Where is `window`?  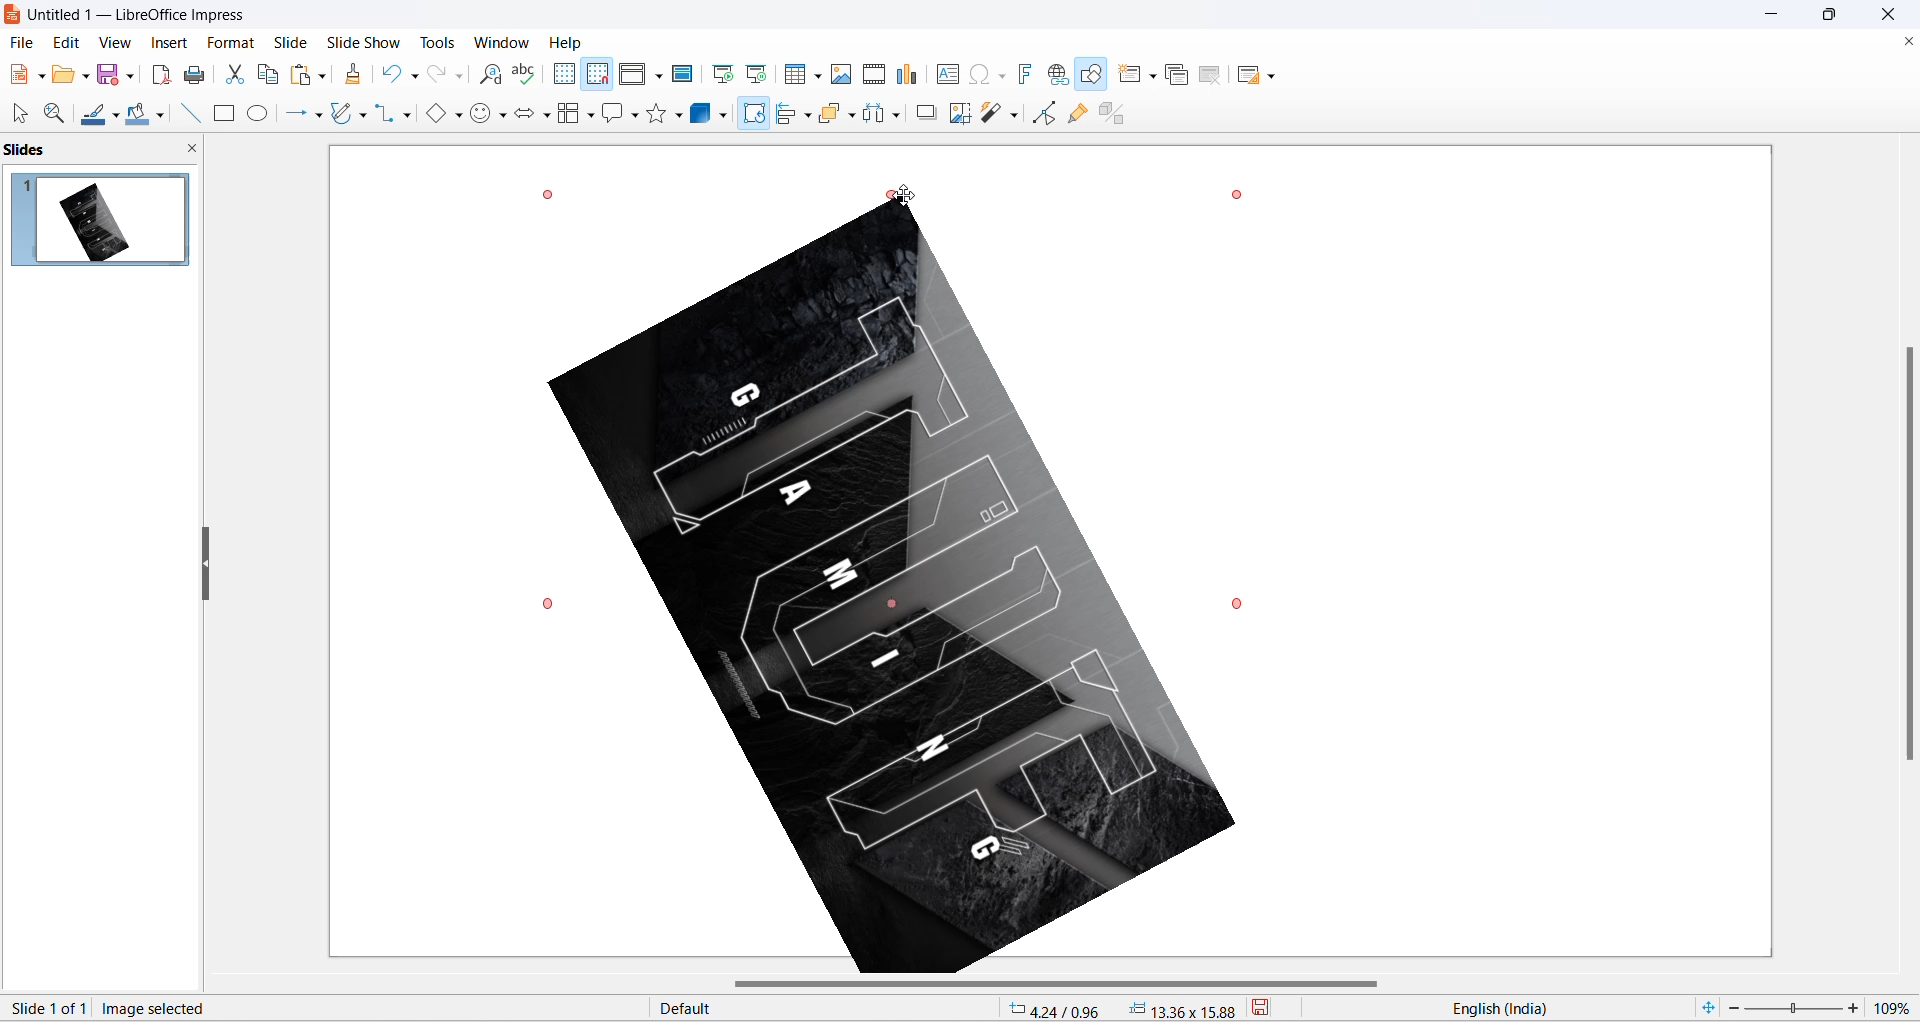 window is located at coordinates (505, 42).